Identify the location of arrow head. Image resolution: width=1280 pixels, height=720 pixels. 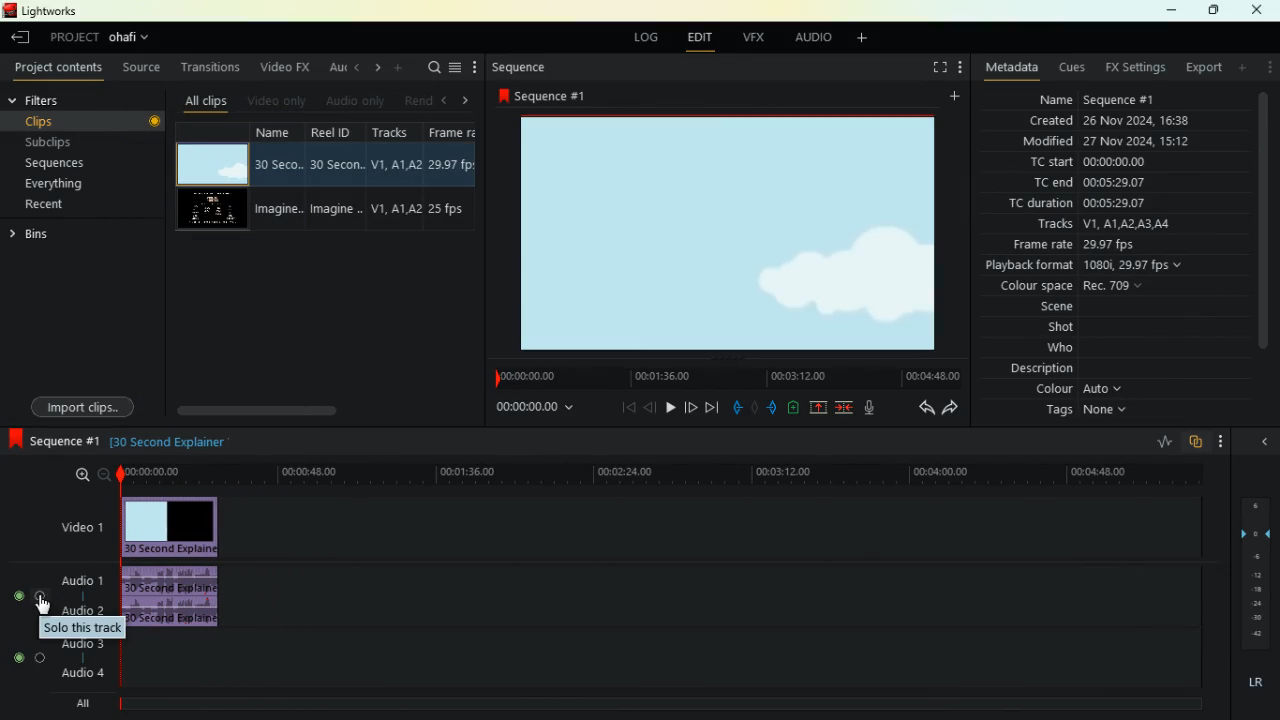
(1263, 444).